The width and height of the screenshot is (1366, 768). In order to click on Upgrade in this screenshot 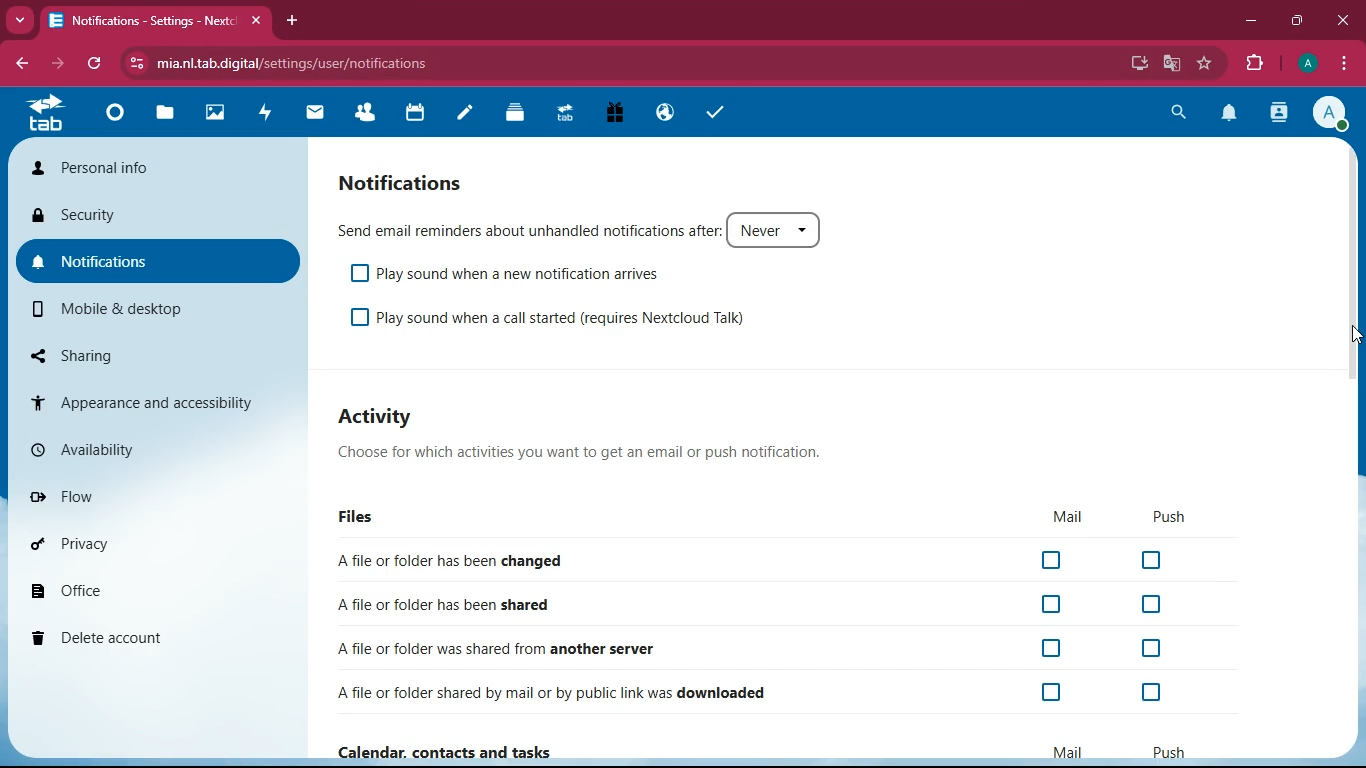, I will do `click(566, 115)`.